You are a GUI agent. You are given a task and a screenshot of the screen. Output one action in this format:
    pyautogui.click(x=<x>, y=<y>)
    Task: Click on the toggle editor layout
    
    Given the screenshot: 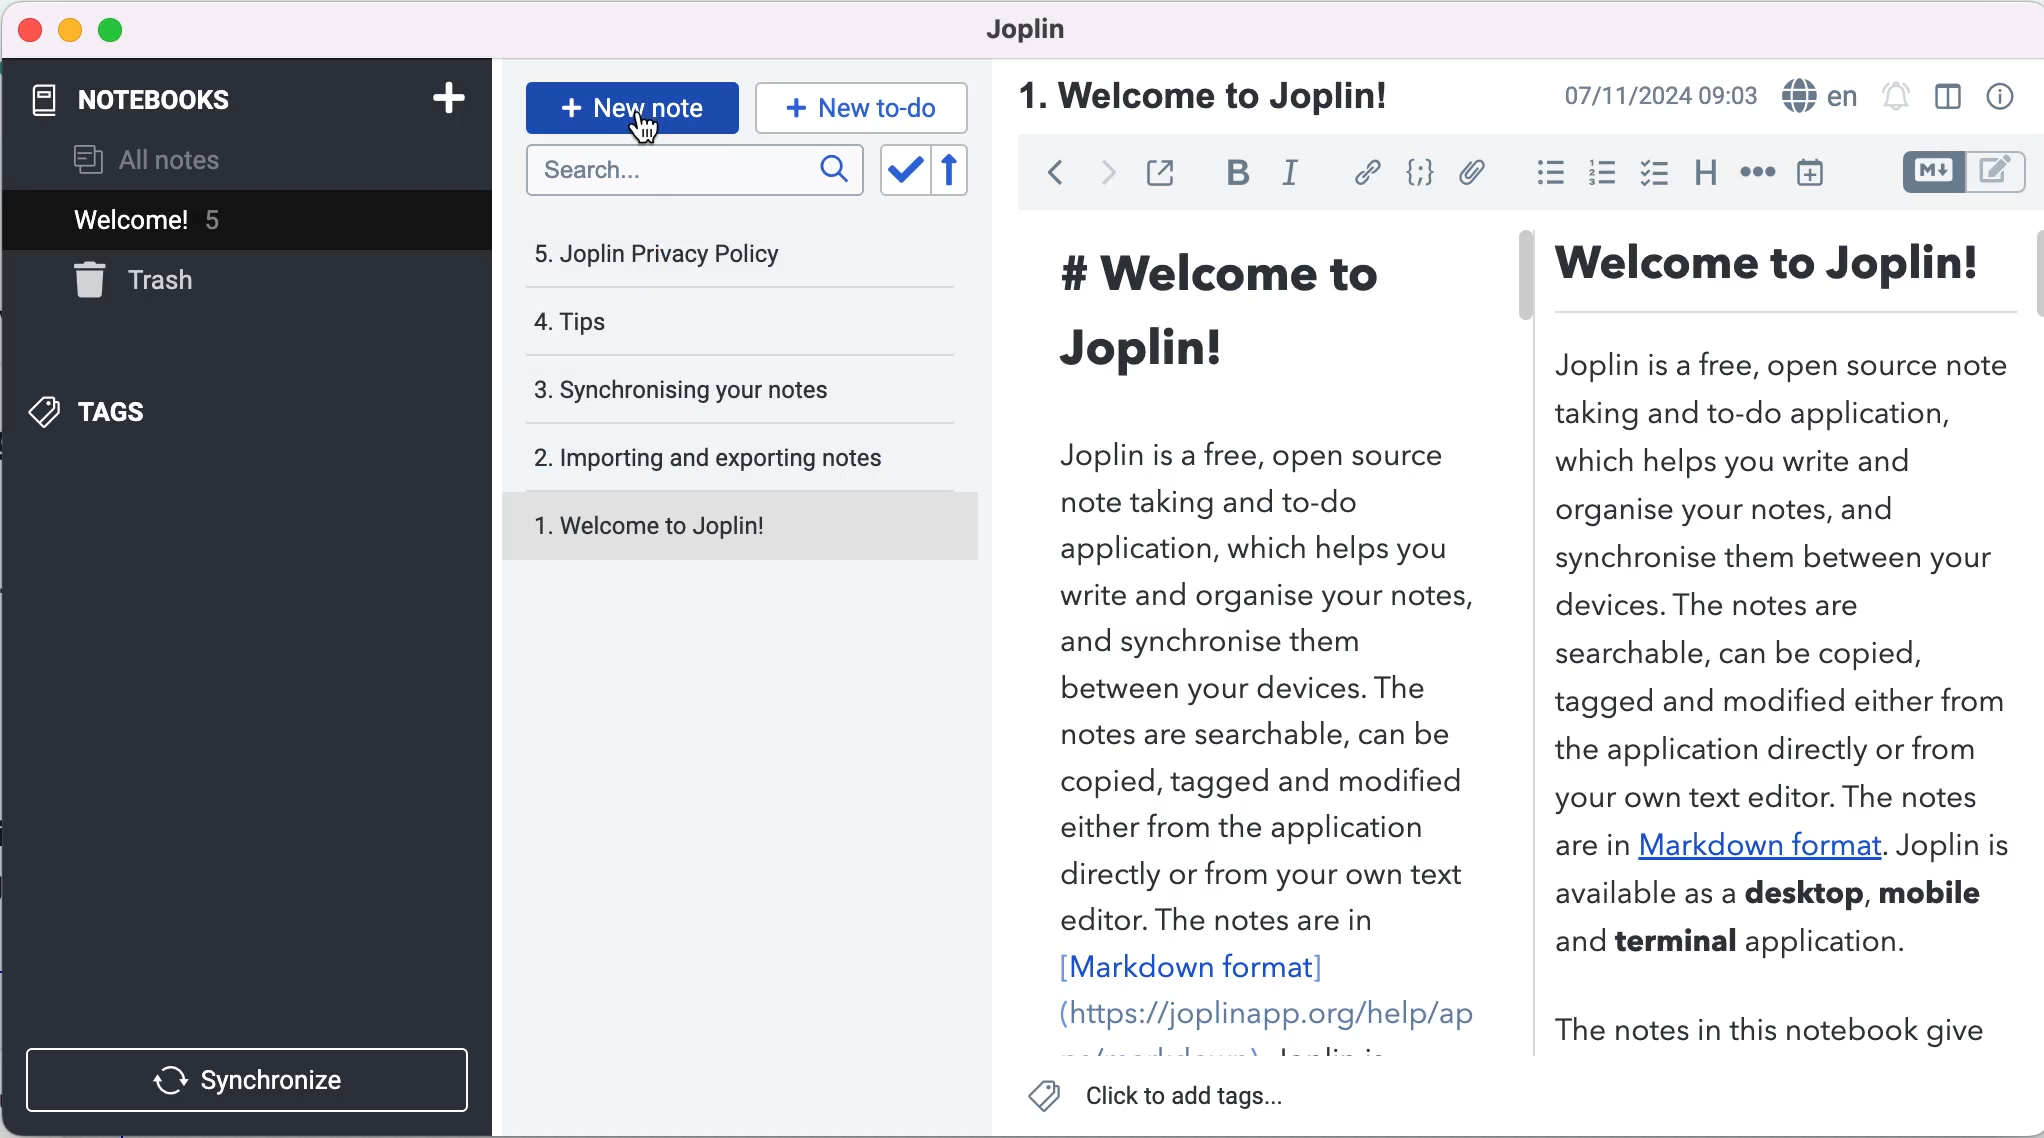 What is the action you would take?
    pyautogui.click(x=1948, y=98)
    